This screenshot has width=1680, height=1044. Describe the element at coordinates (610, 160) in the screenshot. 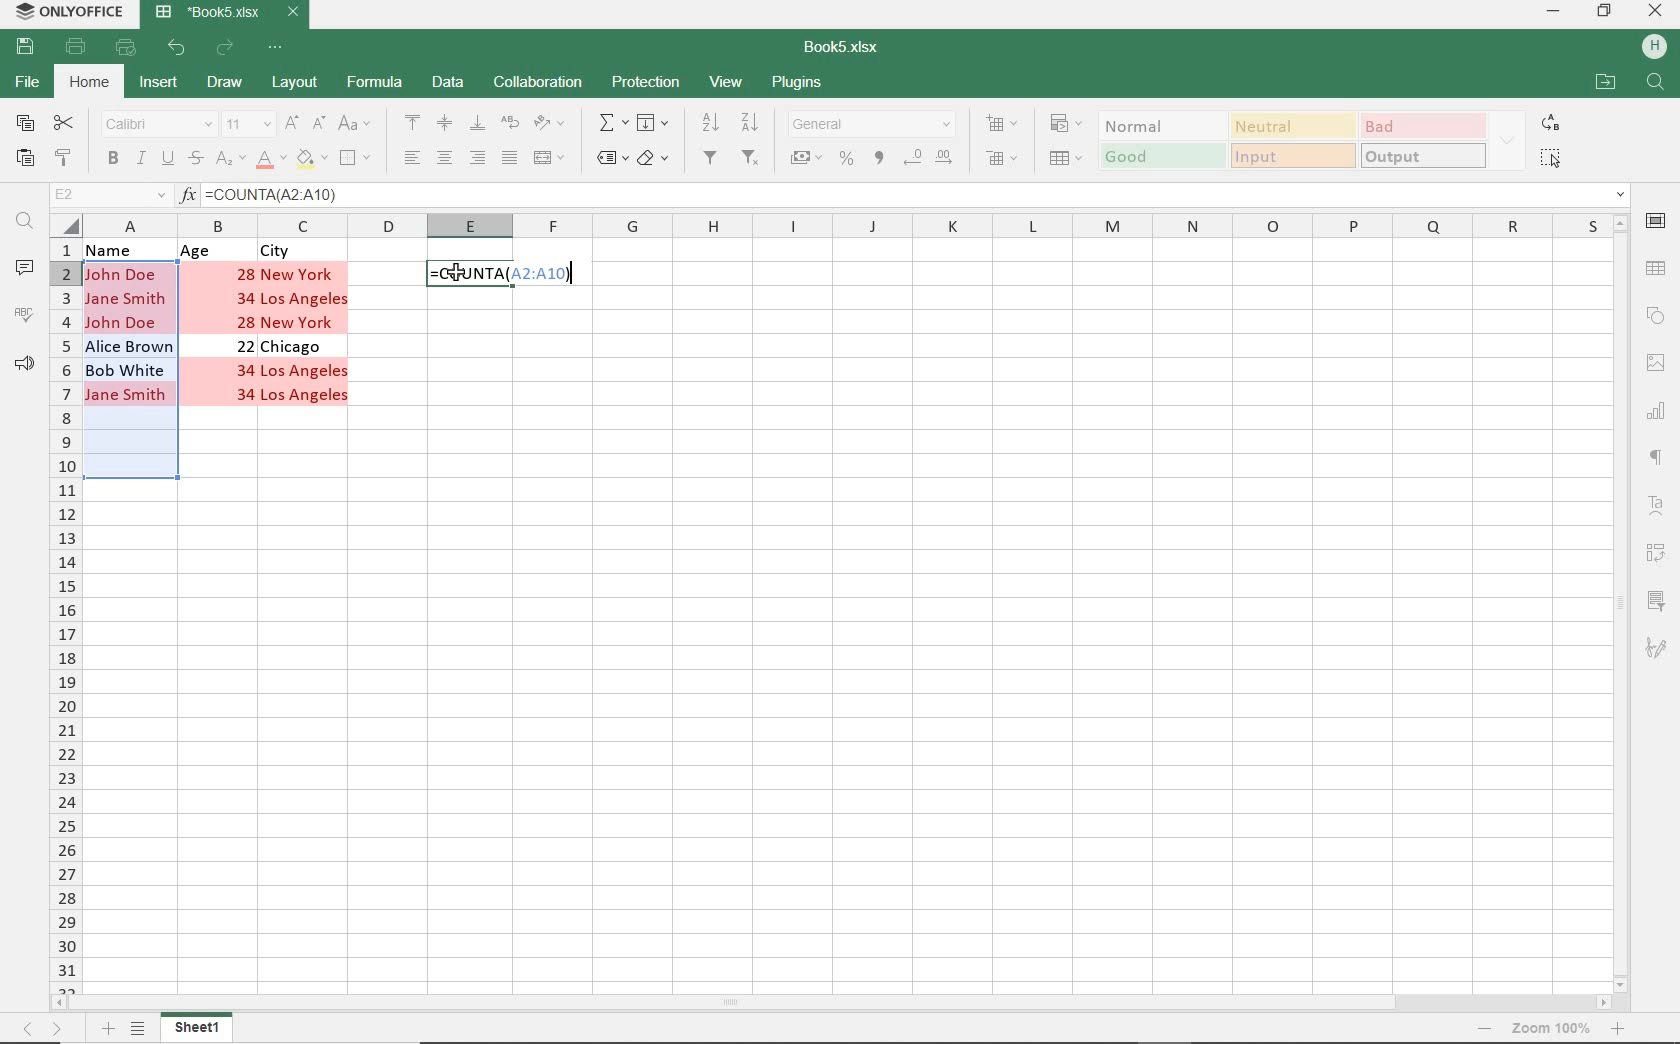

I see `NAMED RANGES` at that location.